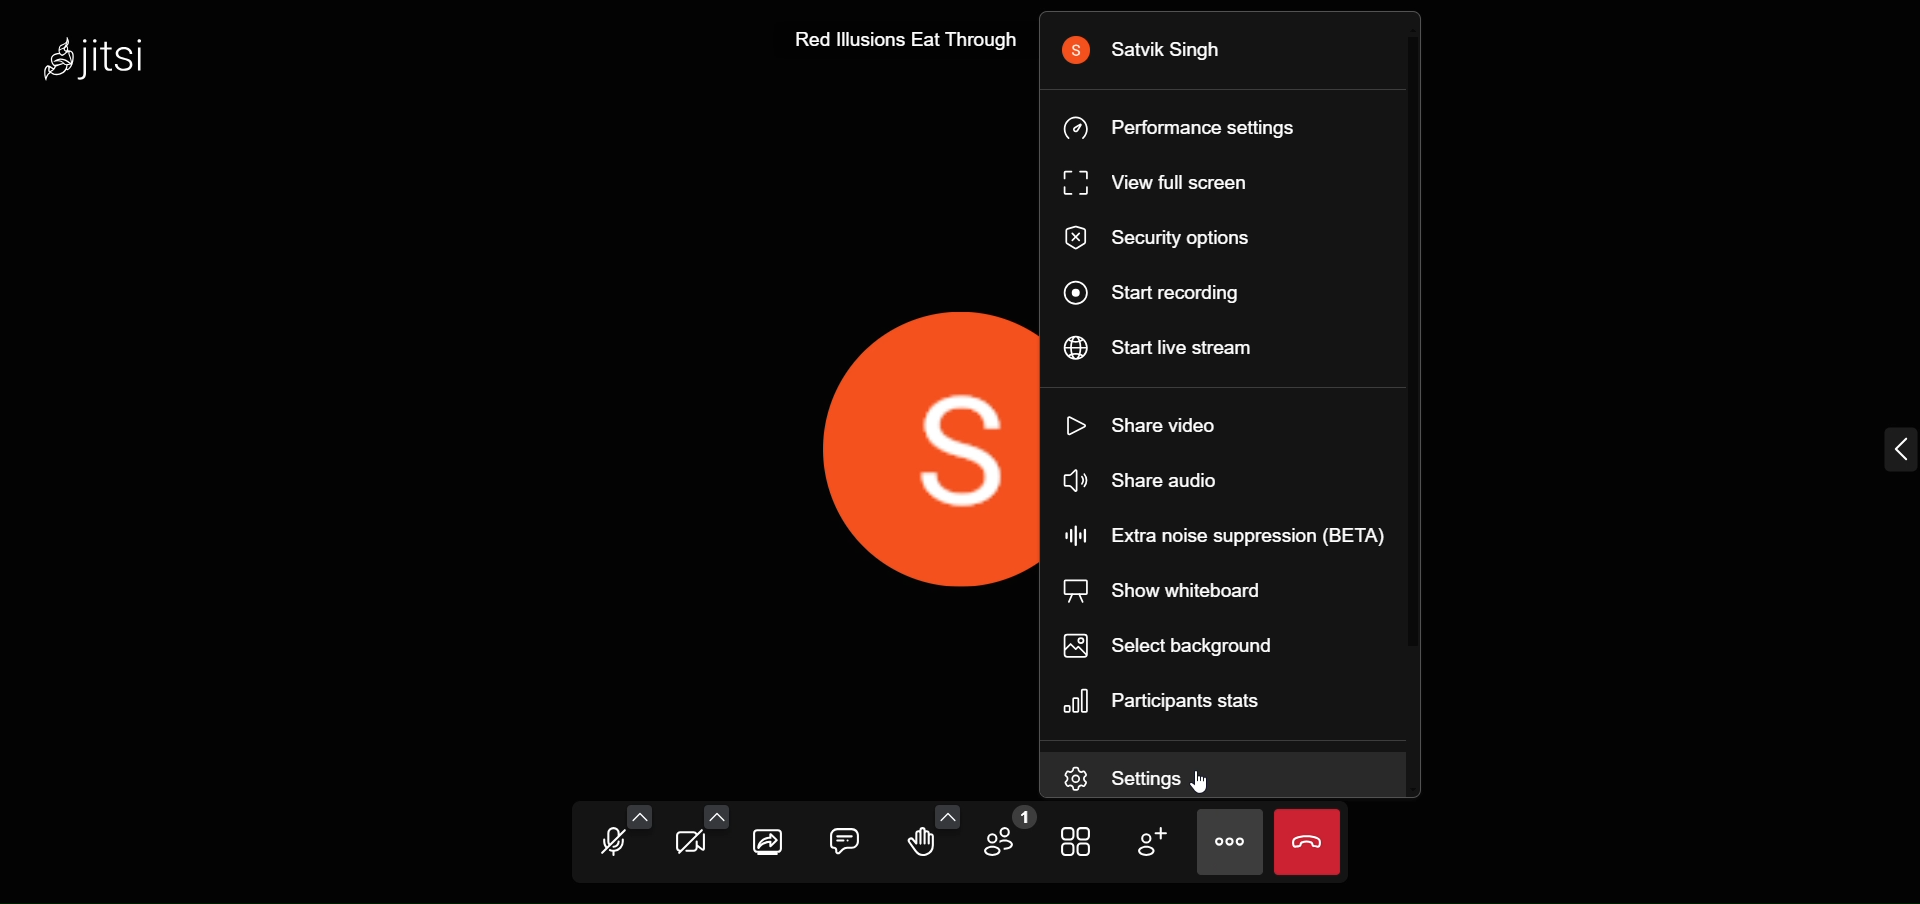  I want to click on more, so click(1226, 843).